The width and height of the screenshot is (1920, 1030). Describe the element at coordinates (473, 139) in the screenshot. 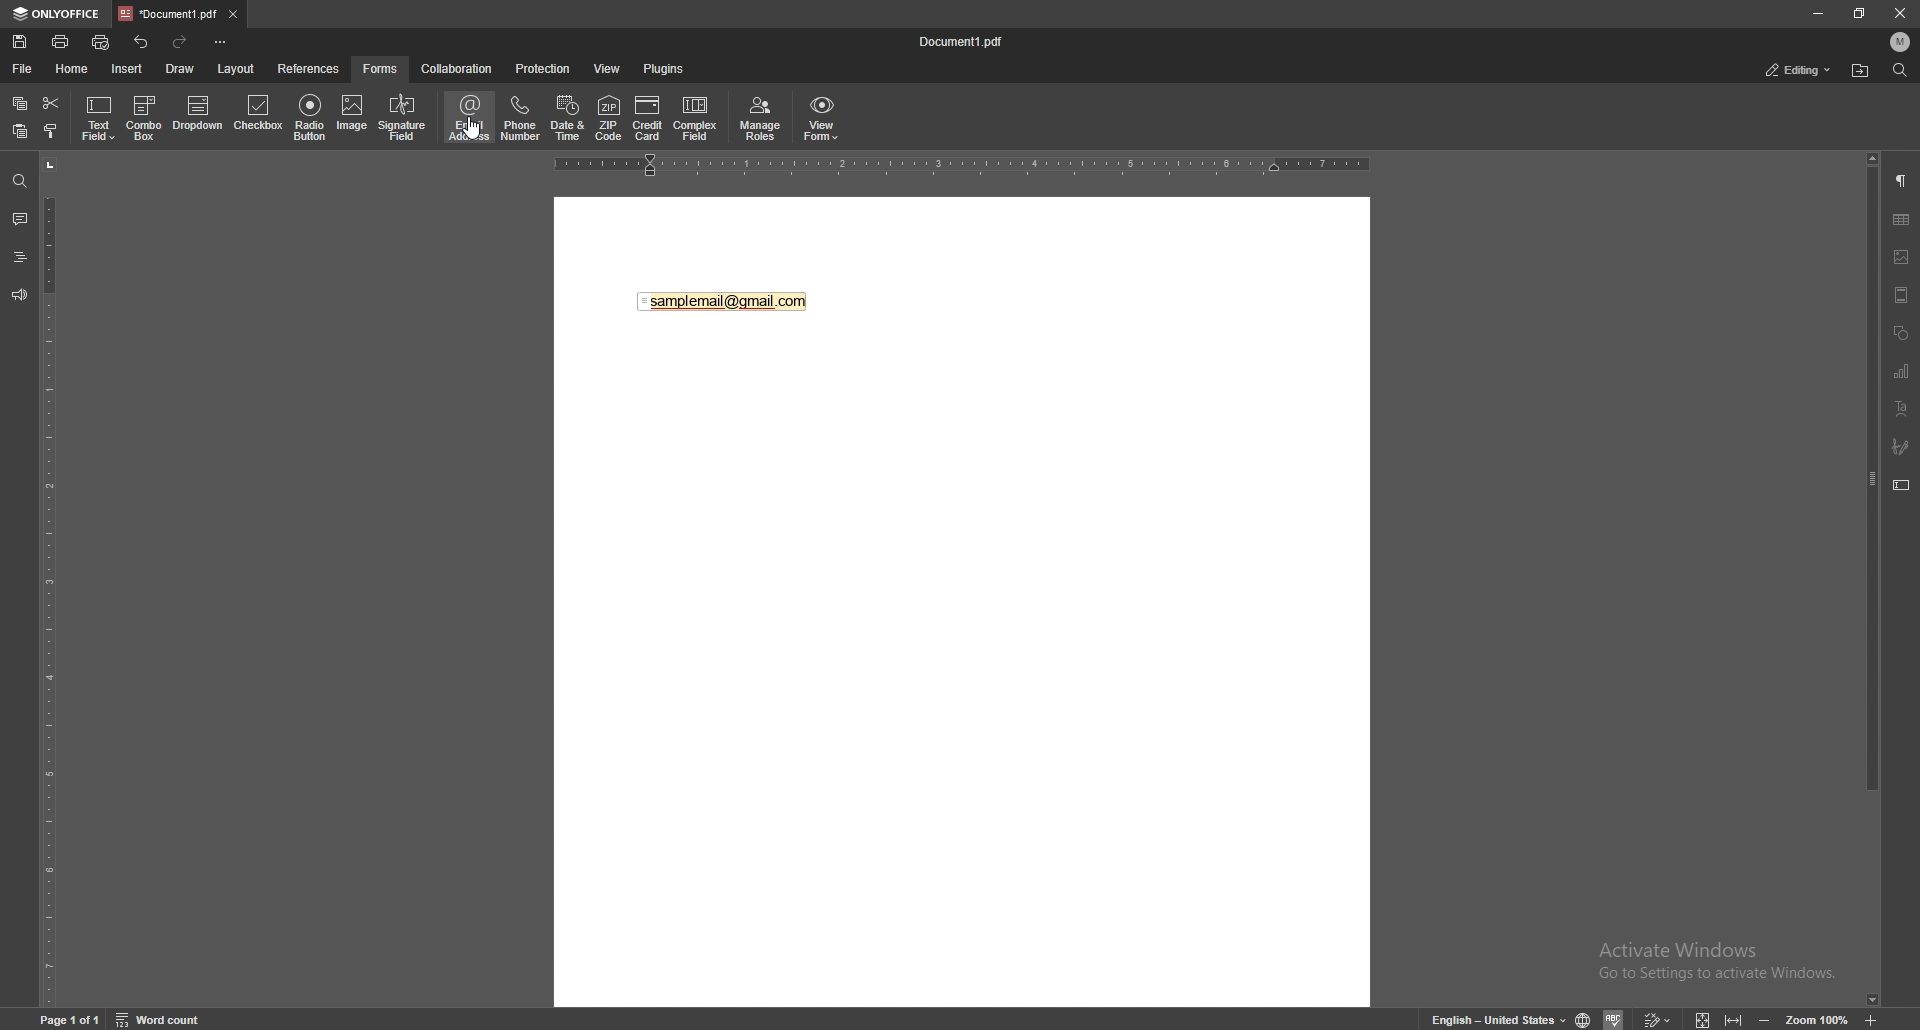

I see `cursor` at that location.